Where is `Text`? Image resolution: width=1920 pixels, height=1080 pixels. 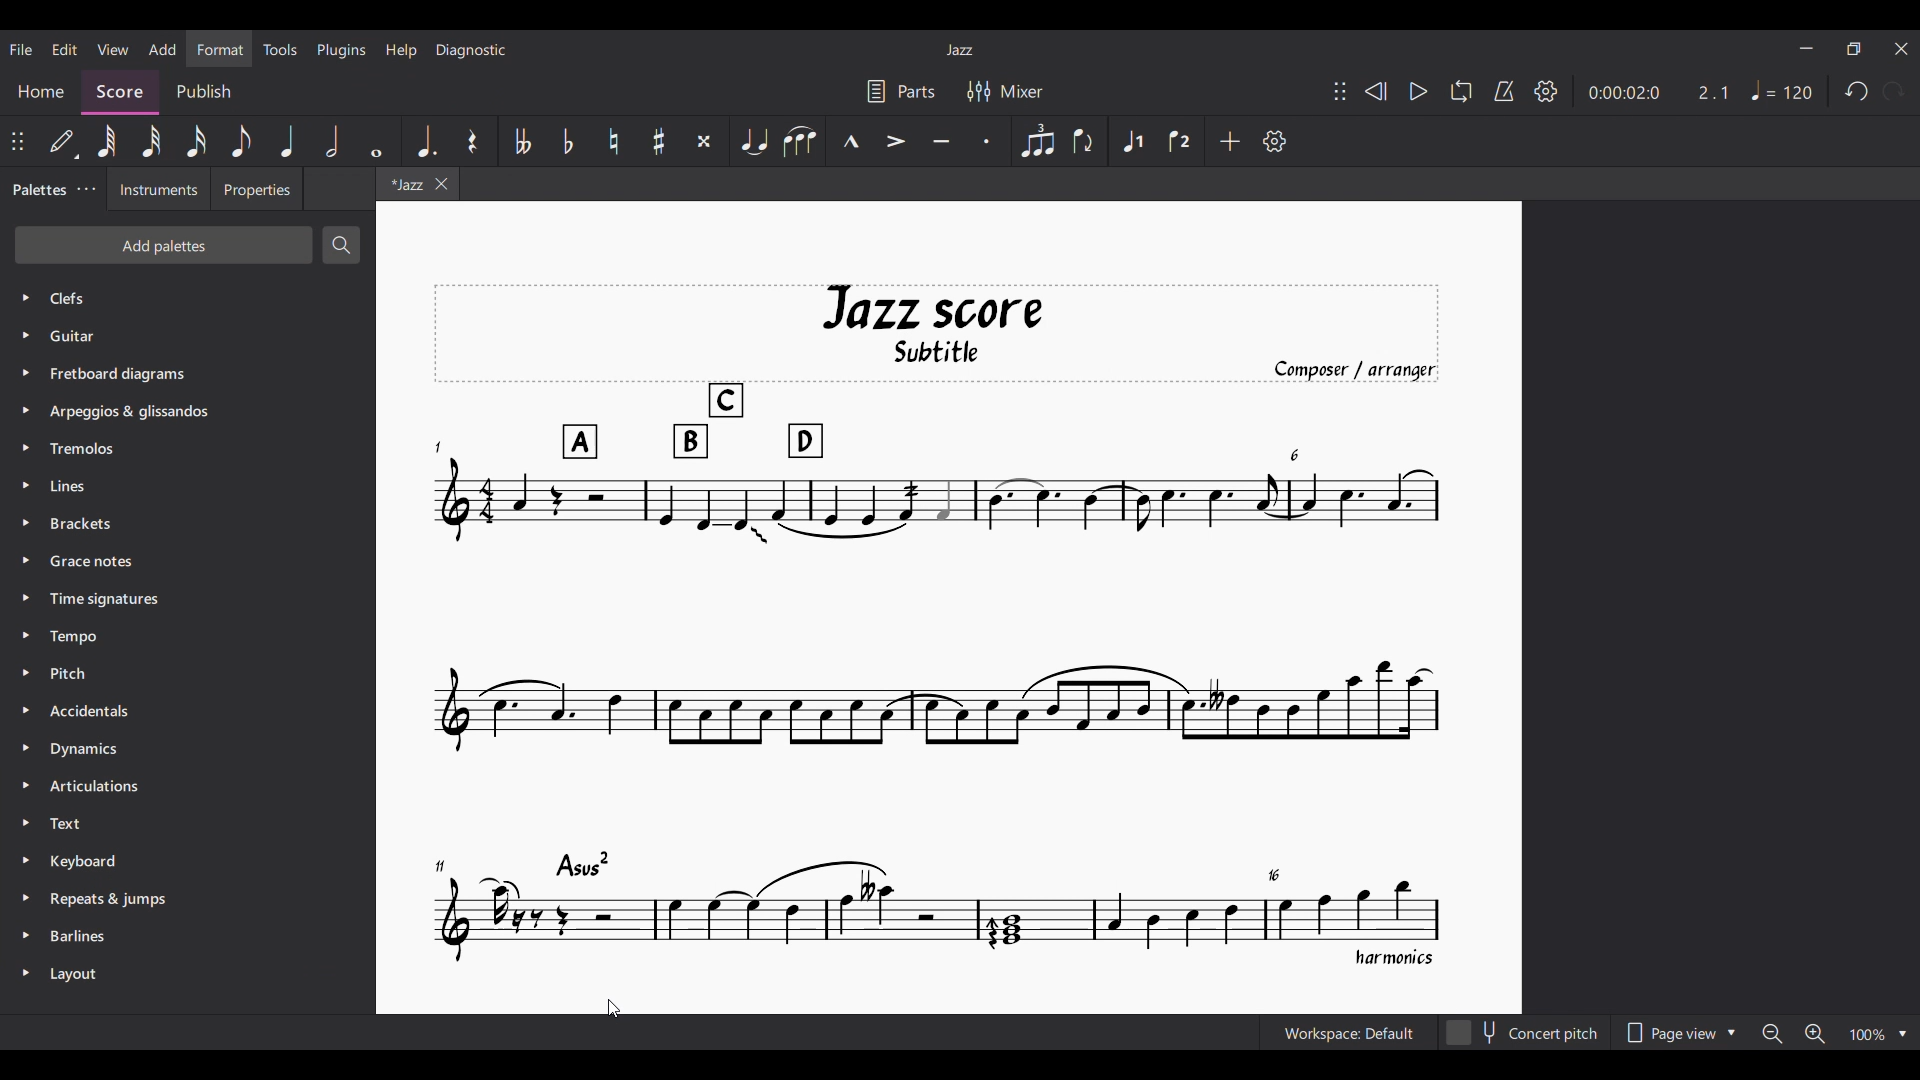
Text is located at coordinates (68, 825).